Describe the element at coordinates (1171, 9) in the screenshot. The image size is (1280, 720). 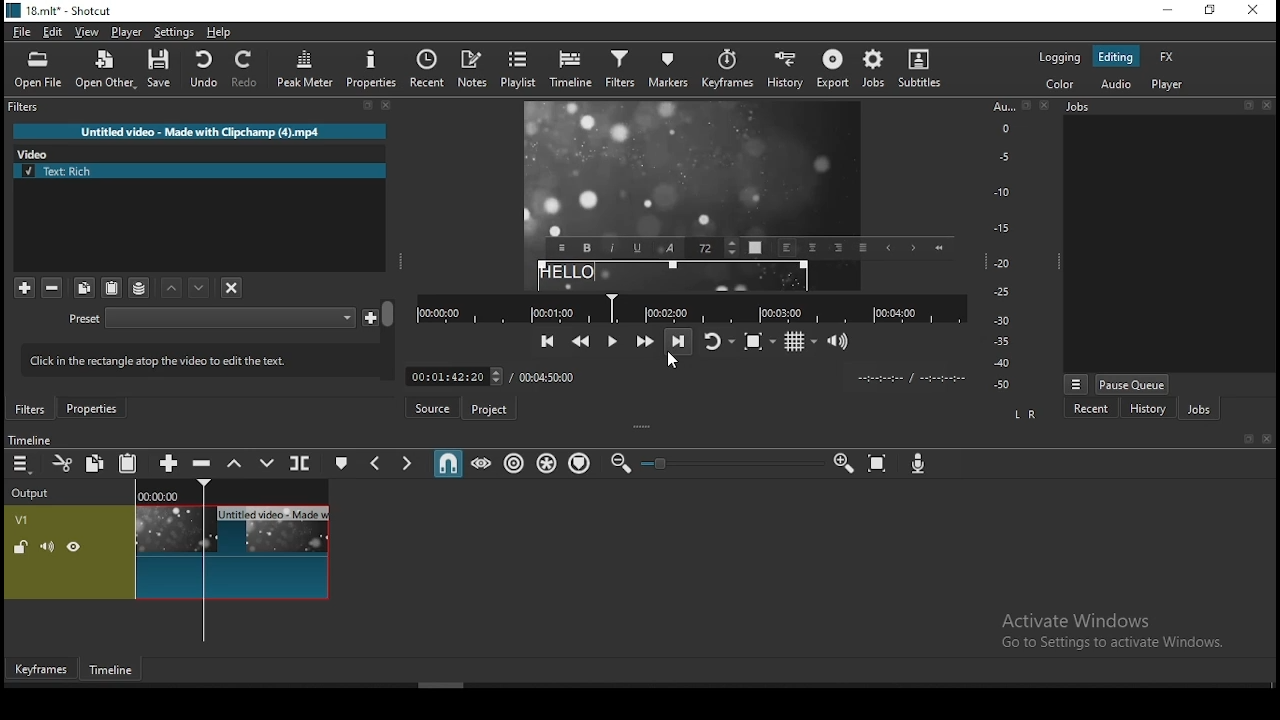
I see `minimize` at that location.